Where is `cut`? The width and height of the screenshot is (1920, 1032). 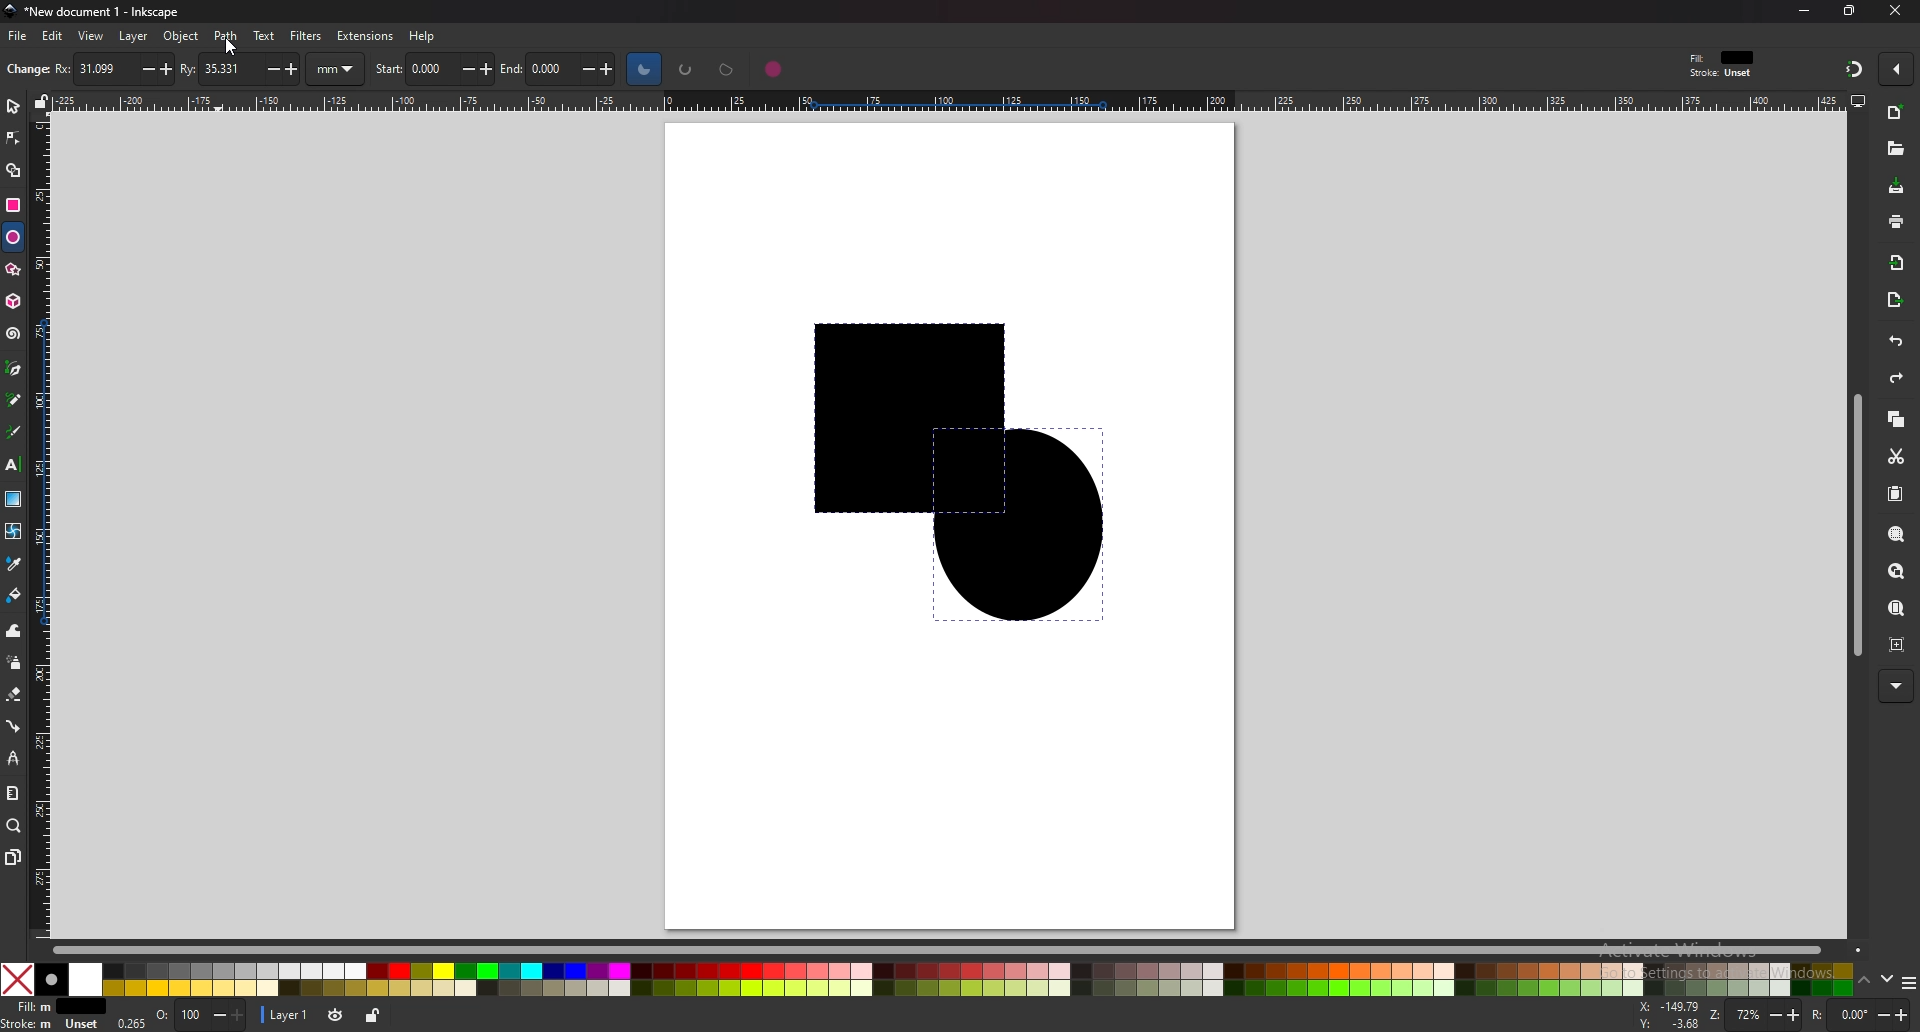
cut is located at coordinates (1897, 457).